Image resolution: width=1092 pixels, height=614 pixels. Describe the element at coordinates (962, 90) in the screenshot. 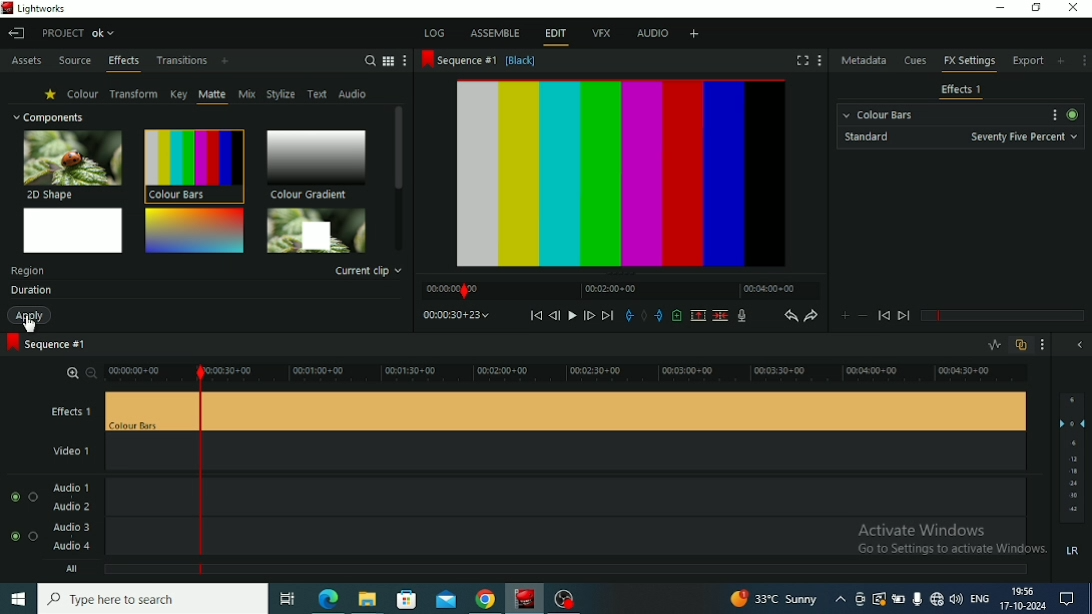

I see `Effects 1` at that location.